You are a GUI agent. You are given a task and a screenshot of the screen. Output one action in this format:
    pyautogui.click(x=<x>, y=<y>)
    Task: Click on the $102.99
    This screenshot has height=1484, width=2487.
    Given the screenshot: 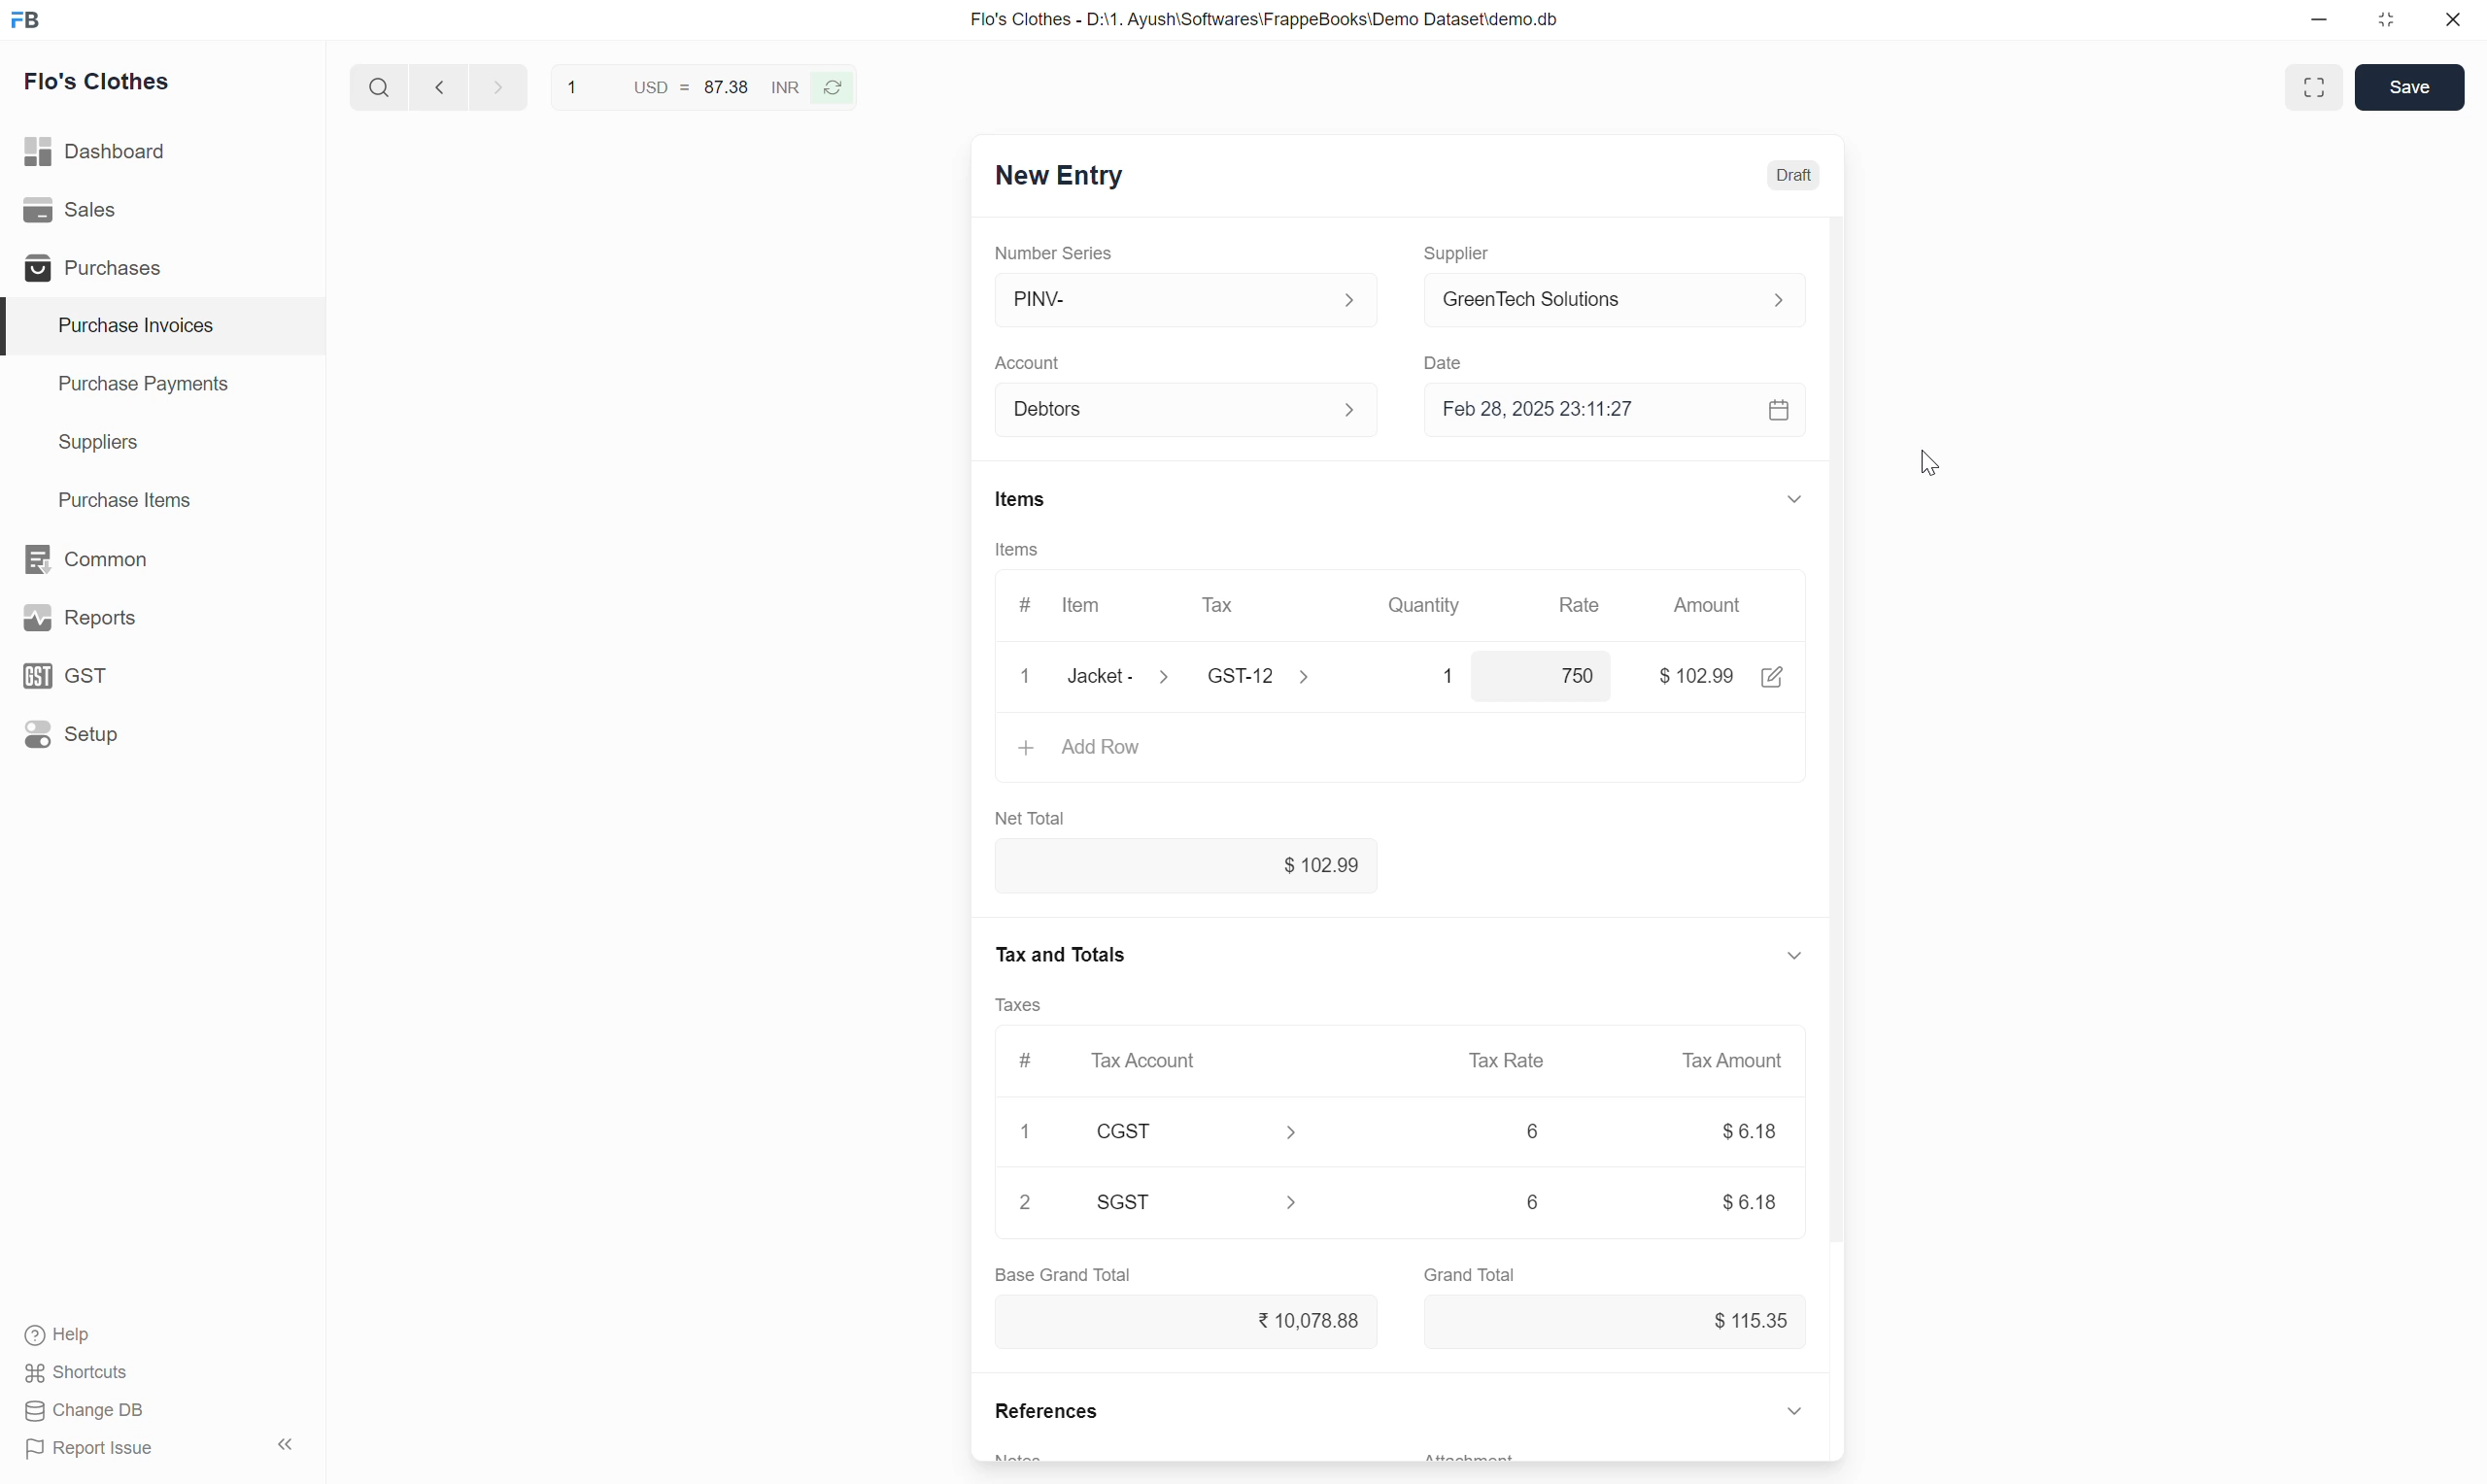 What is the action you would take?
    pyautogui.click(x=1187, y=865)
    